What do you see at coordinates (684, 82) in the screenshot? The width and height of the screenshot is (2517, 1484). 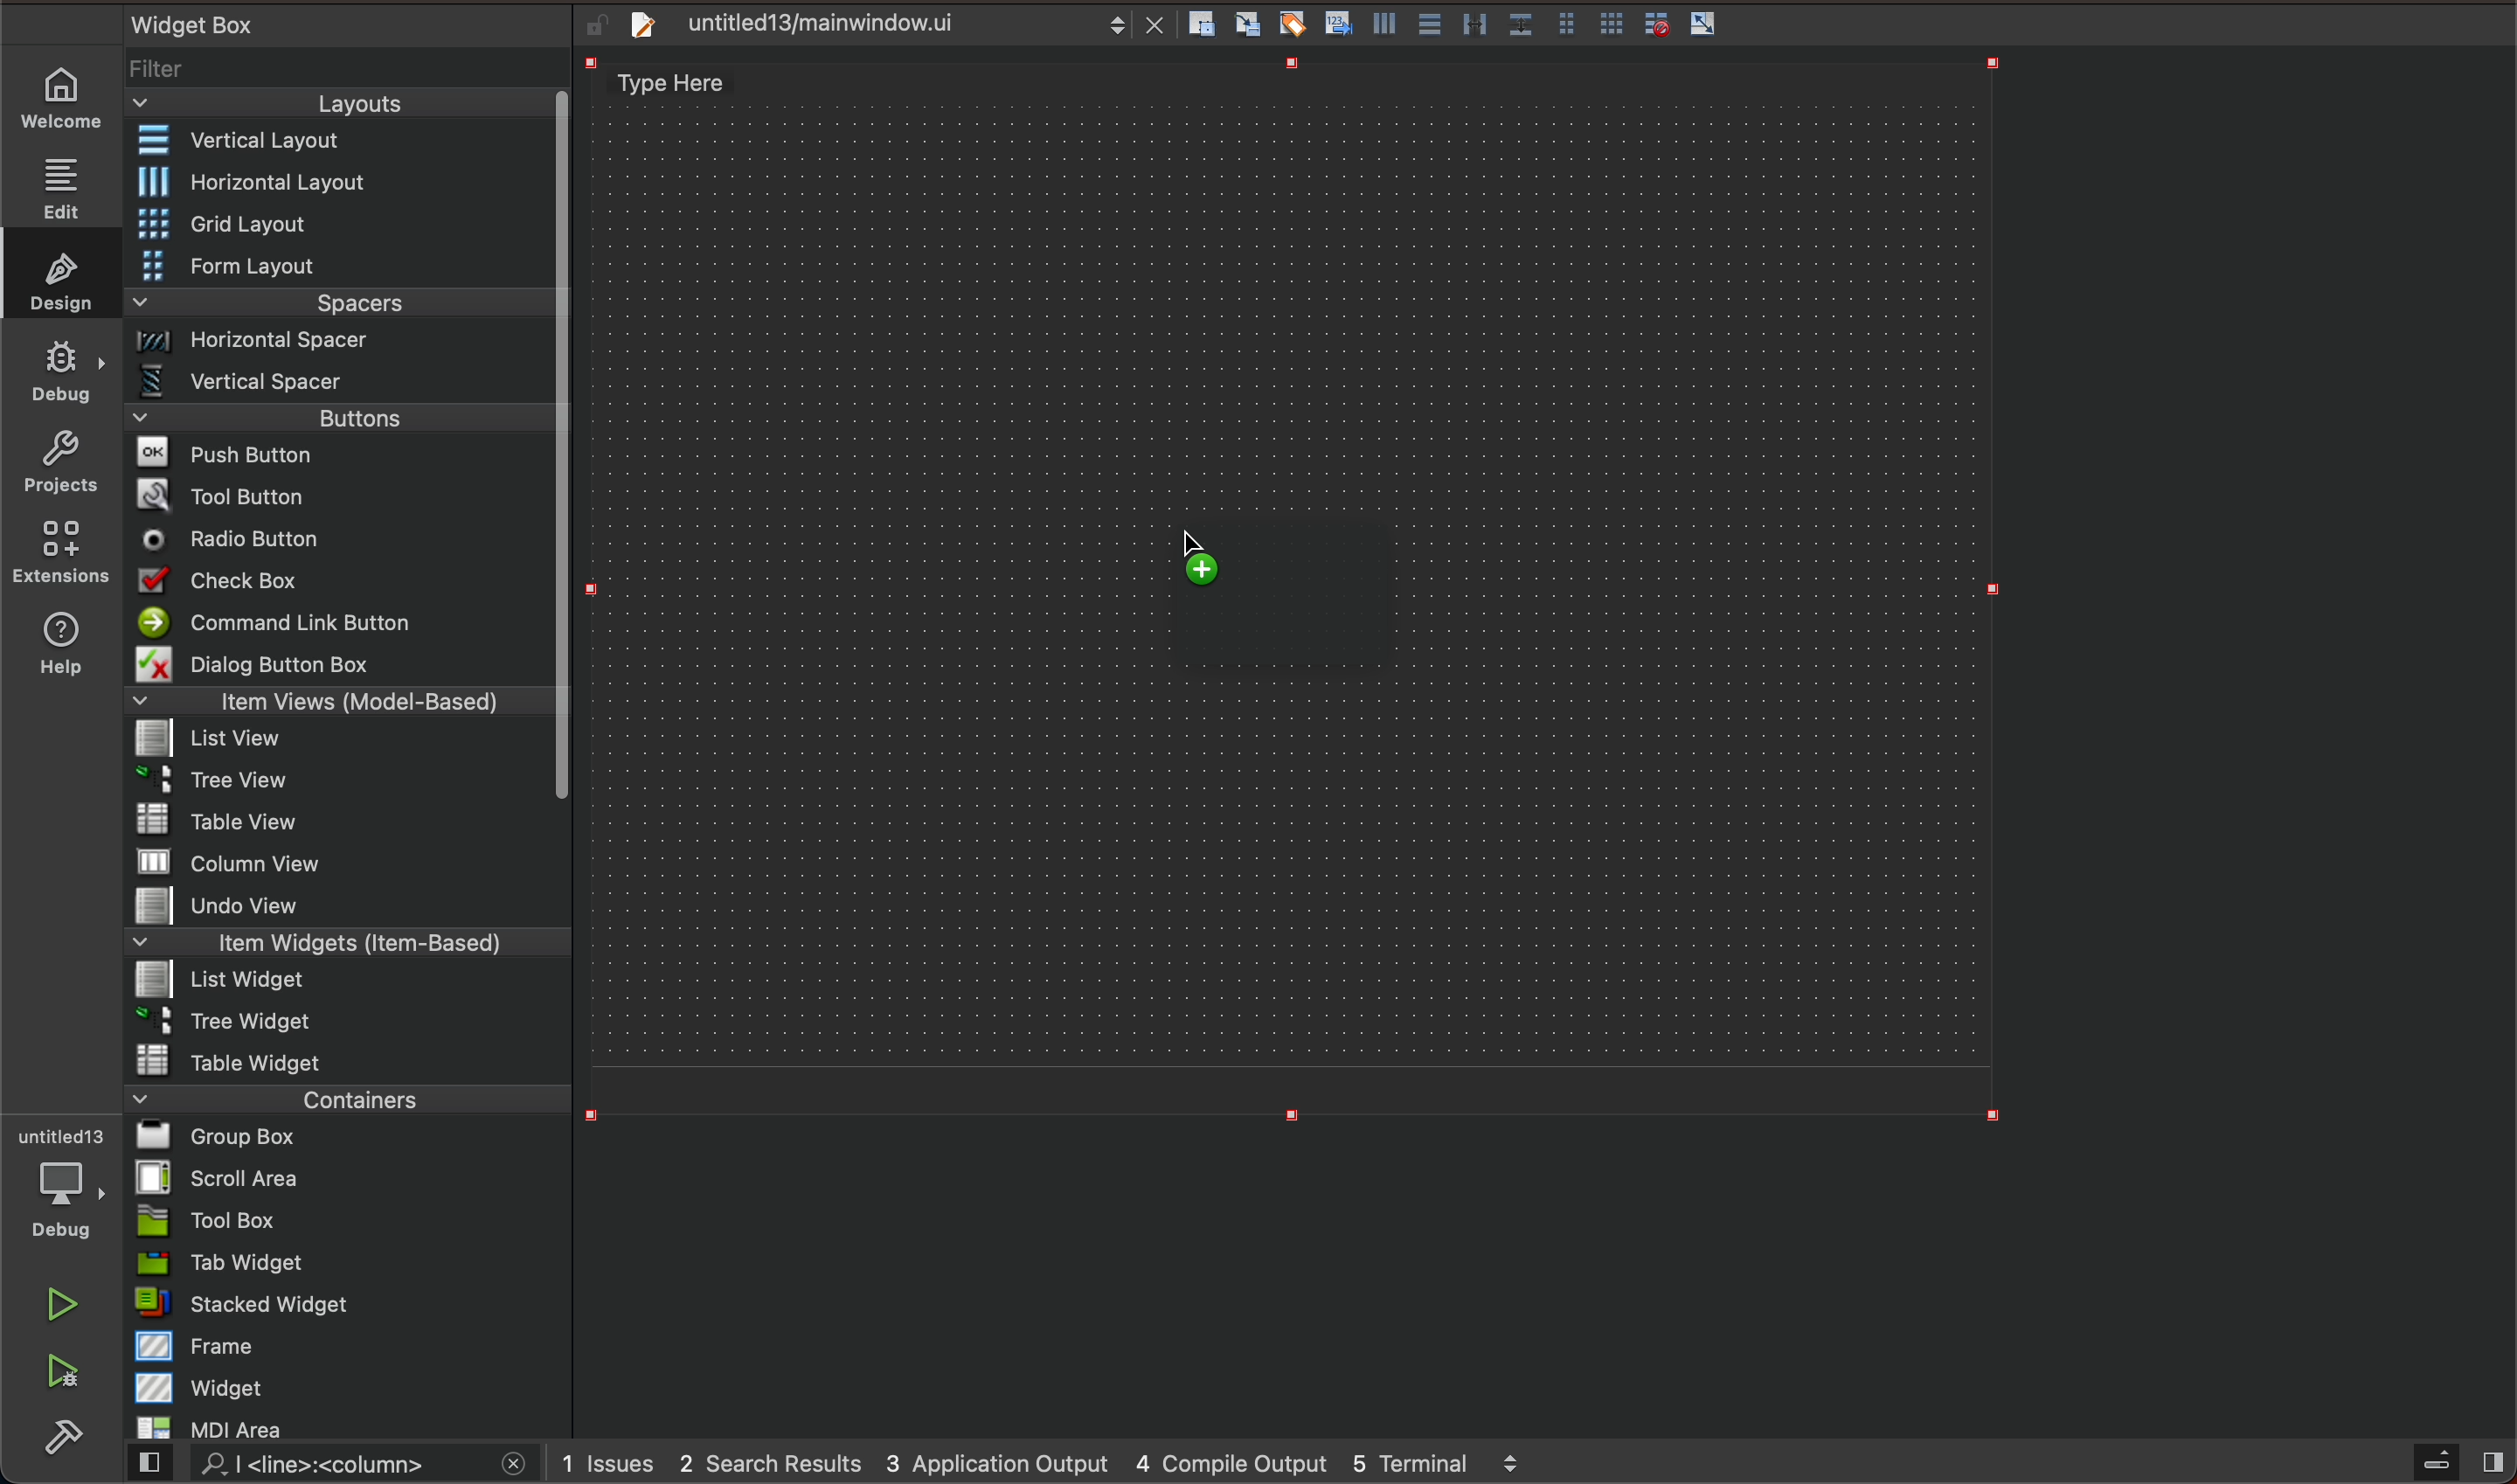 I see `text` at bounding box center [684, 82].